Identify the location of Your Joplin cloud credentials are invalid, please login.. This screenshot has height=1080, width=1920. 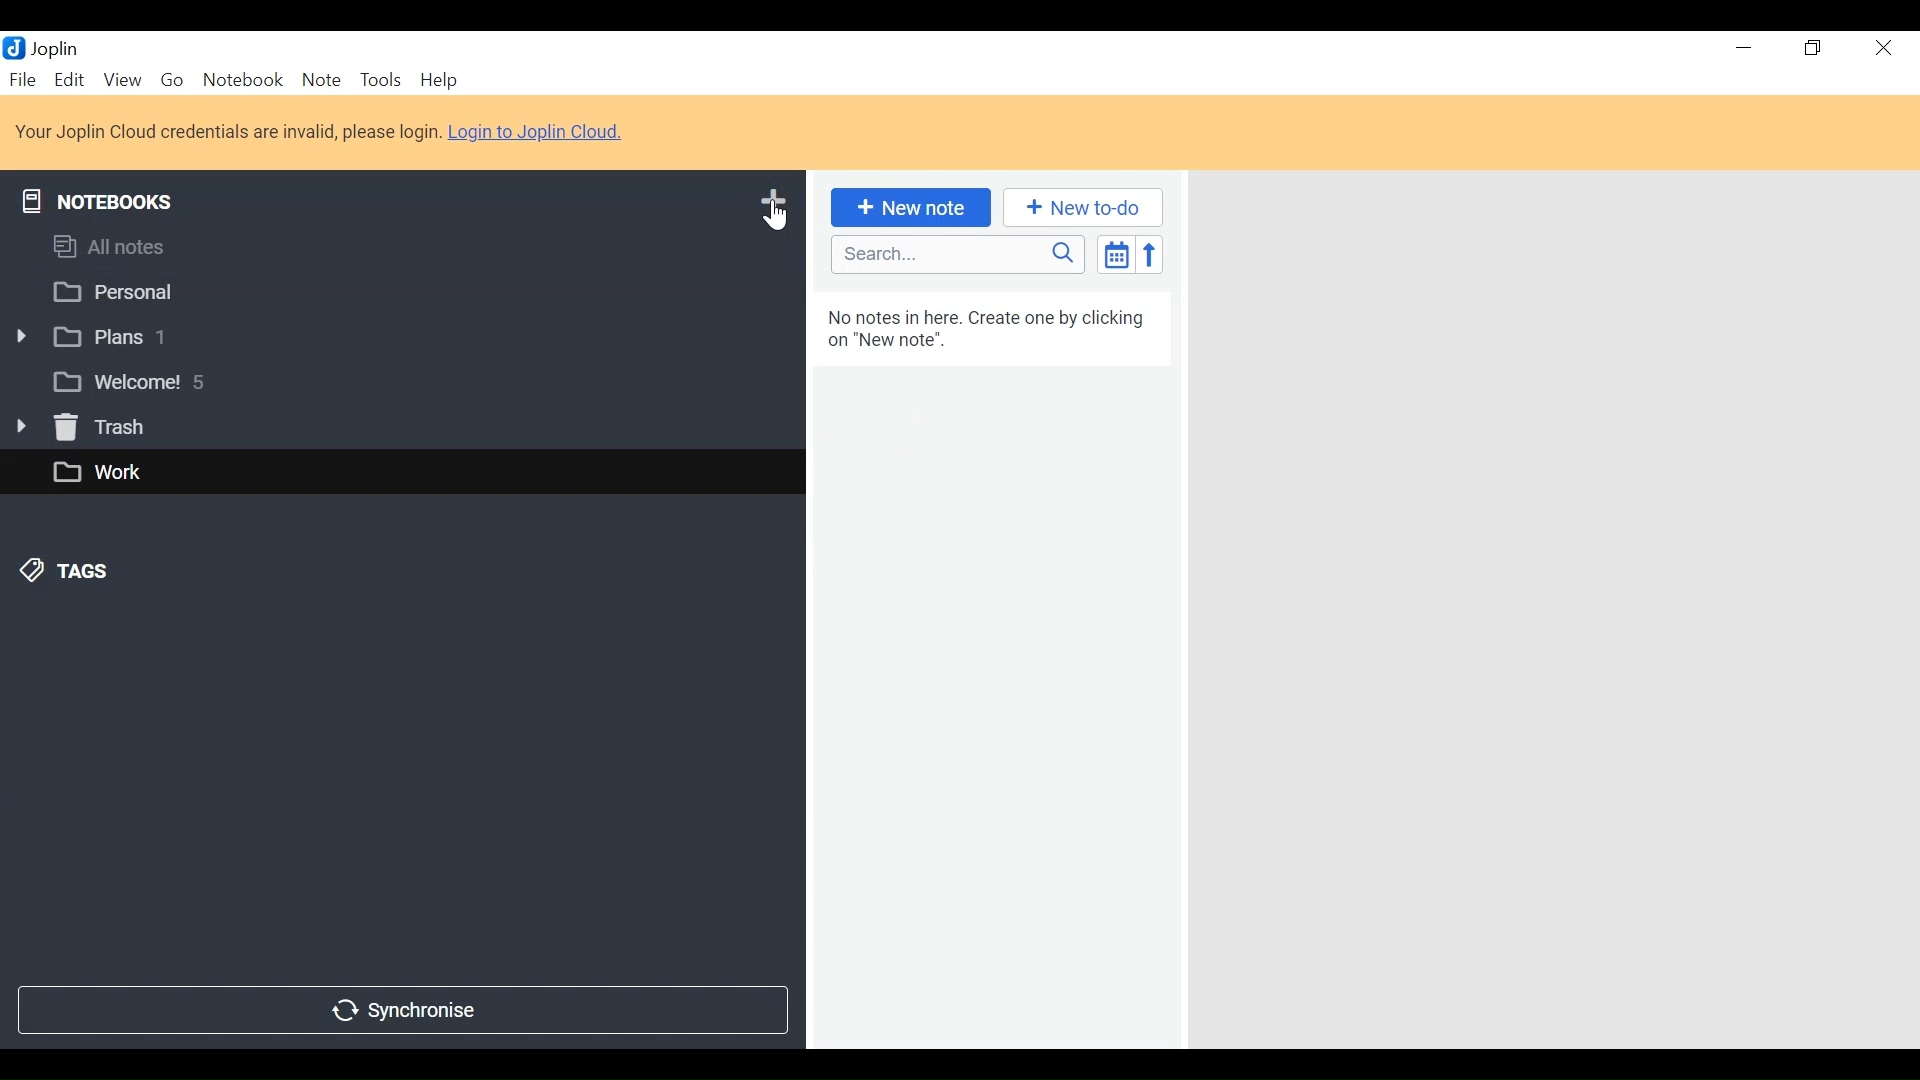
(229, 131).